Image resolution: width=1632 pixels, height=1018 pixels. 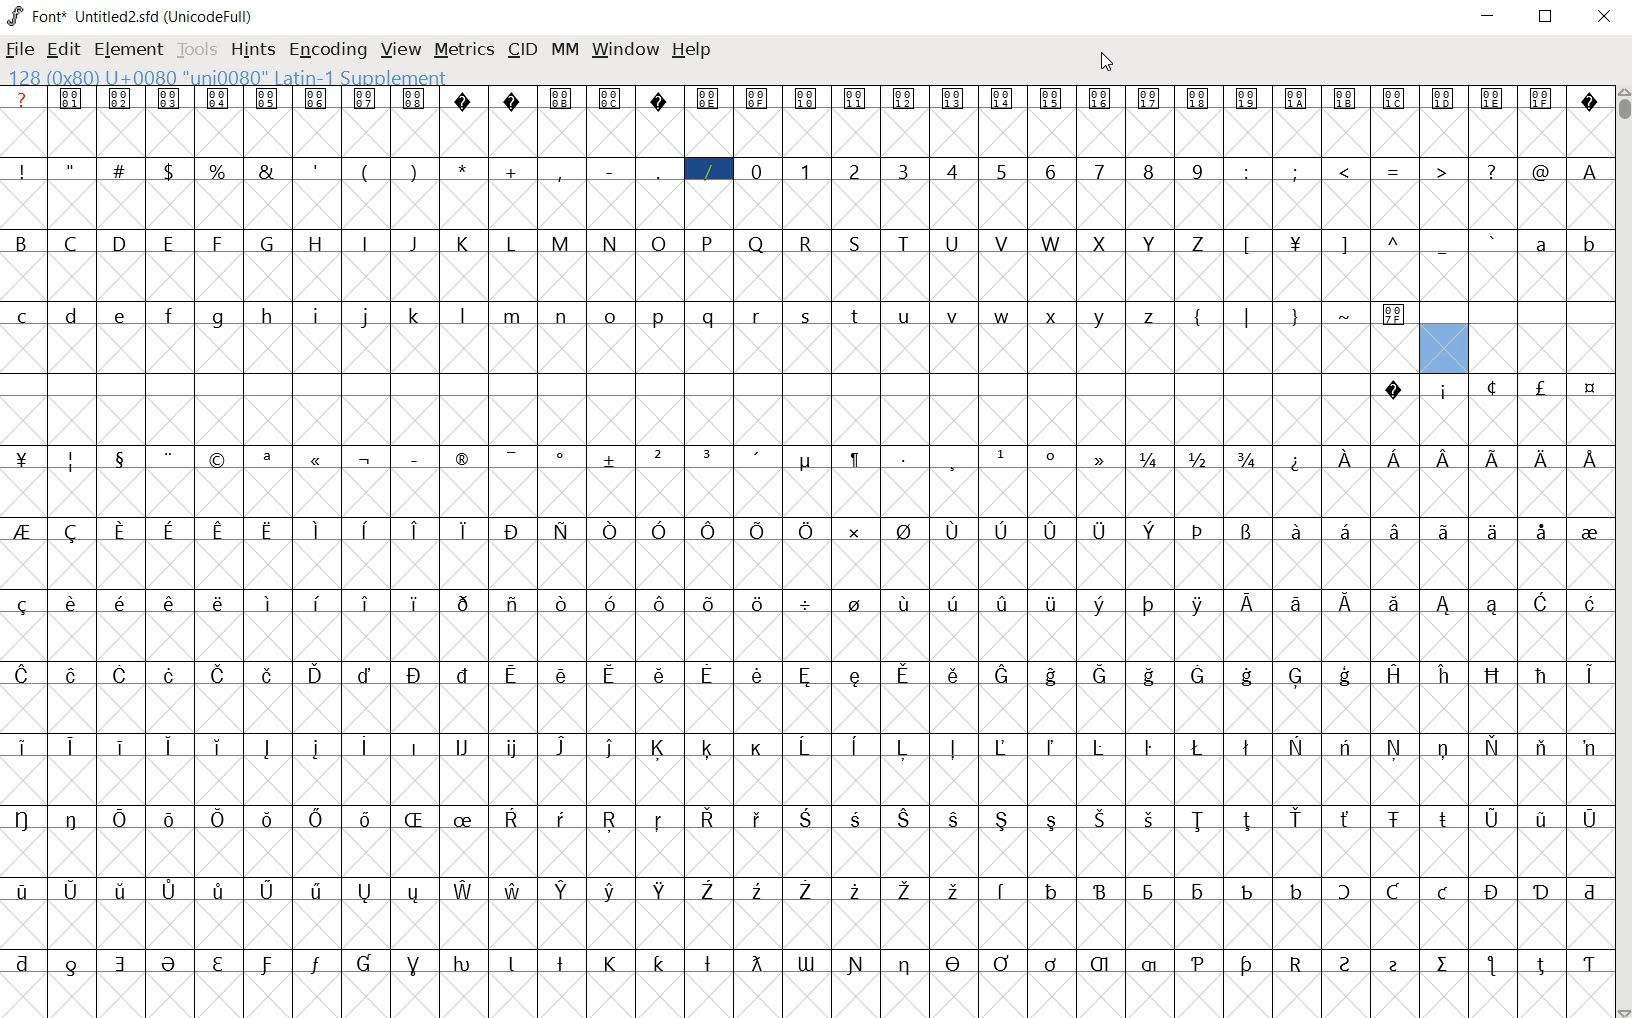 What do you see at coordinates (1395, 604) in the screenshot?
I see `glyph` at bounding box center [1395, 604].